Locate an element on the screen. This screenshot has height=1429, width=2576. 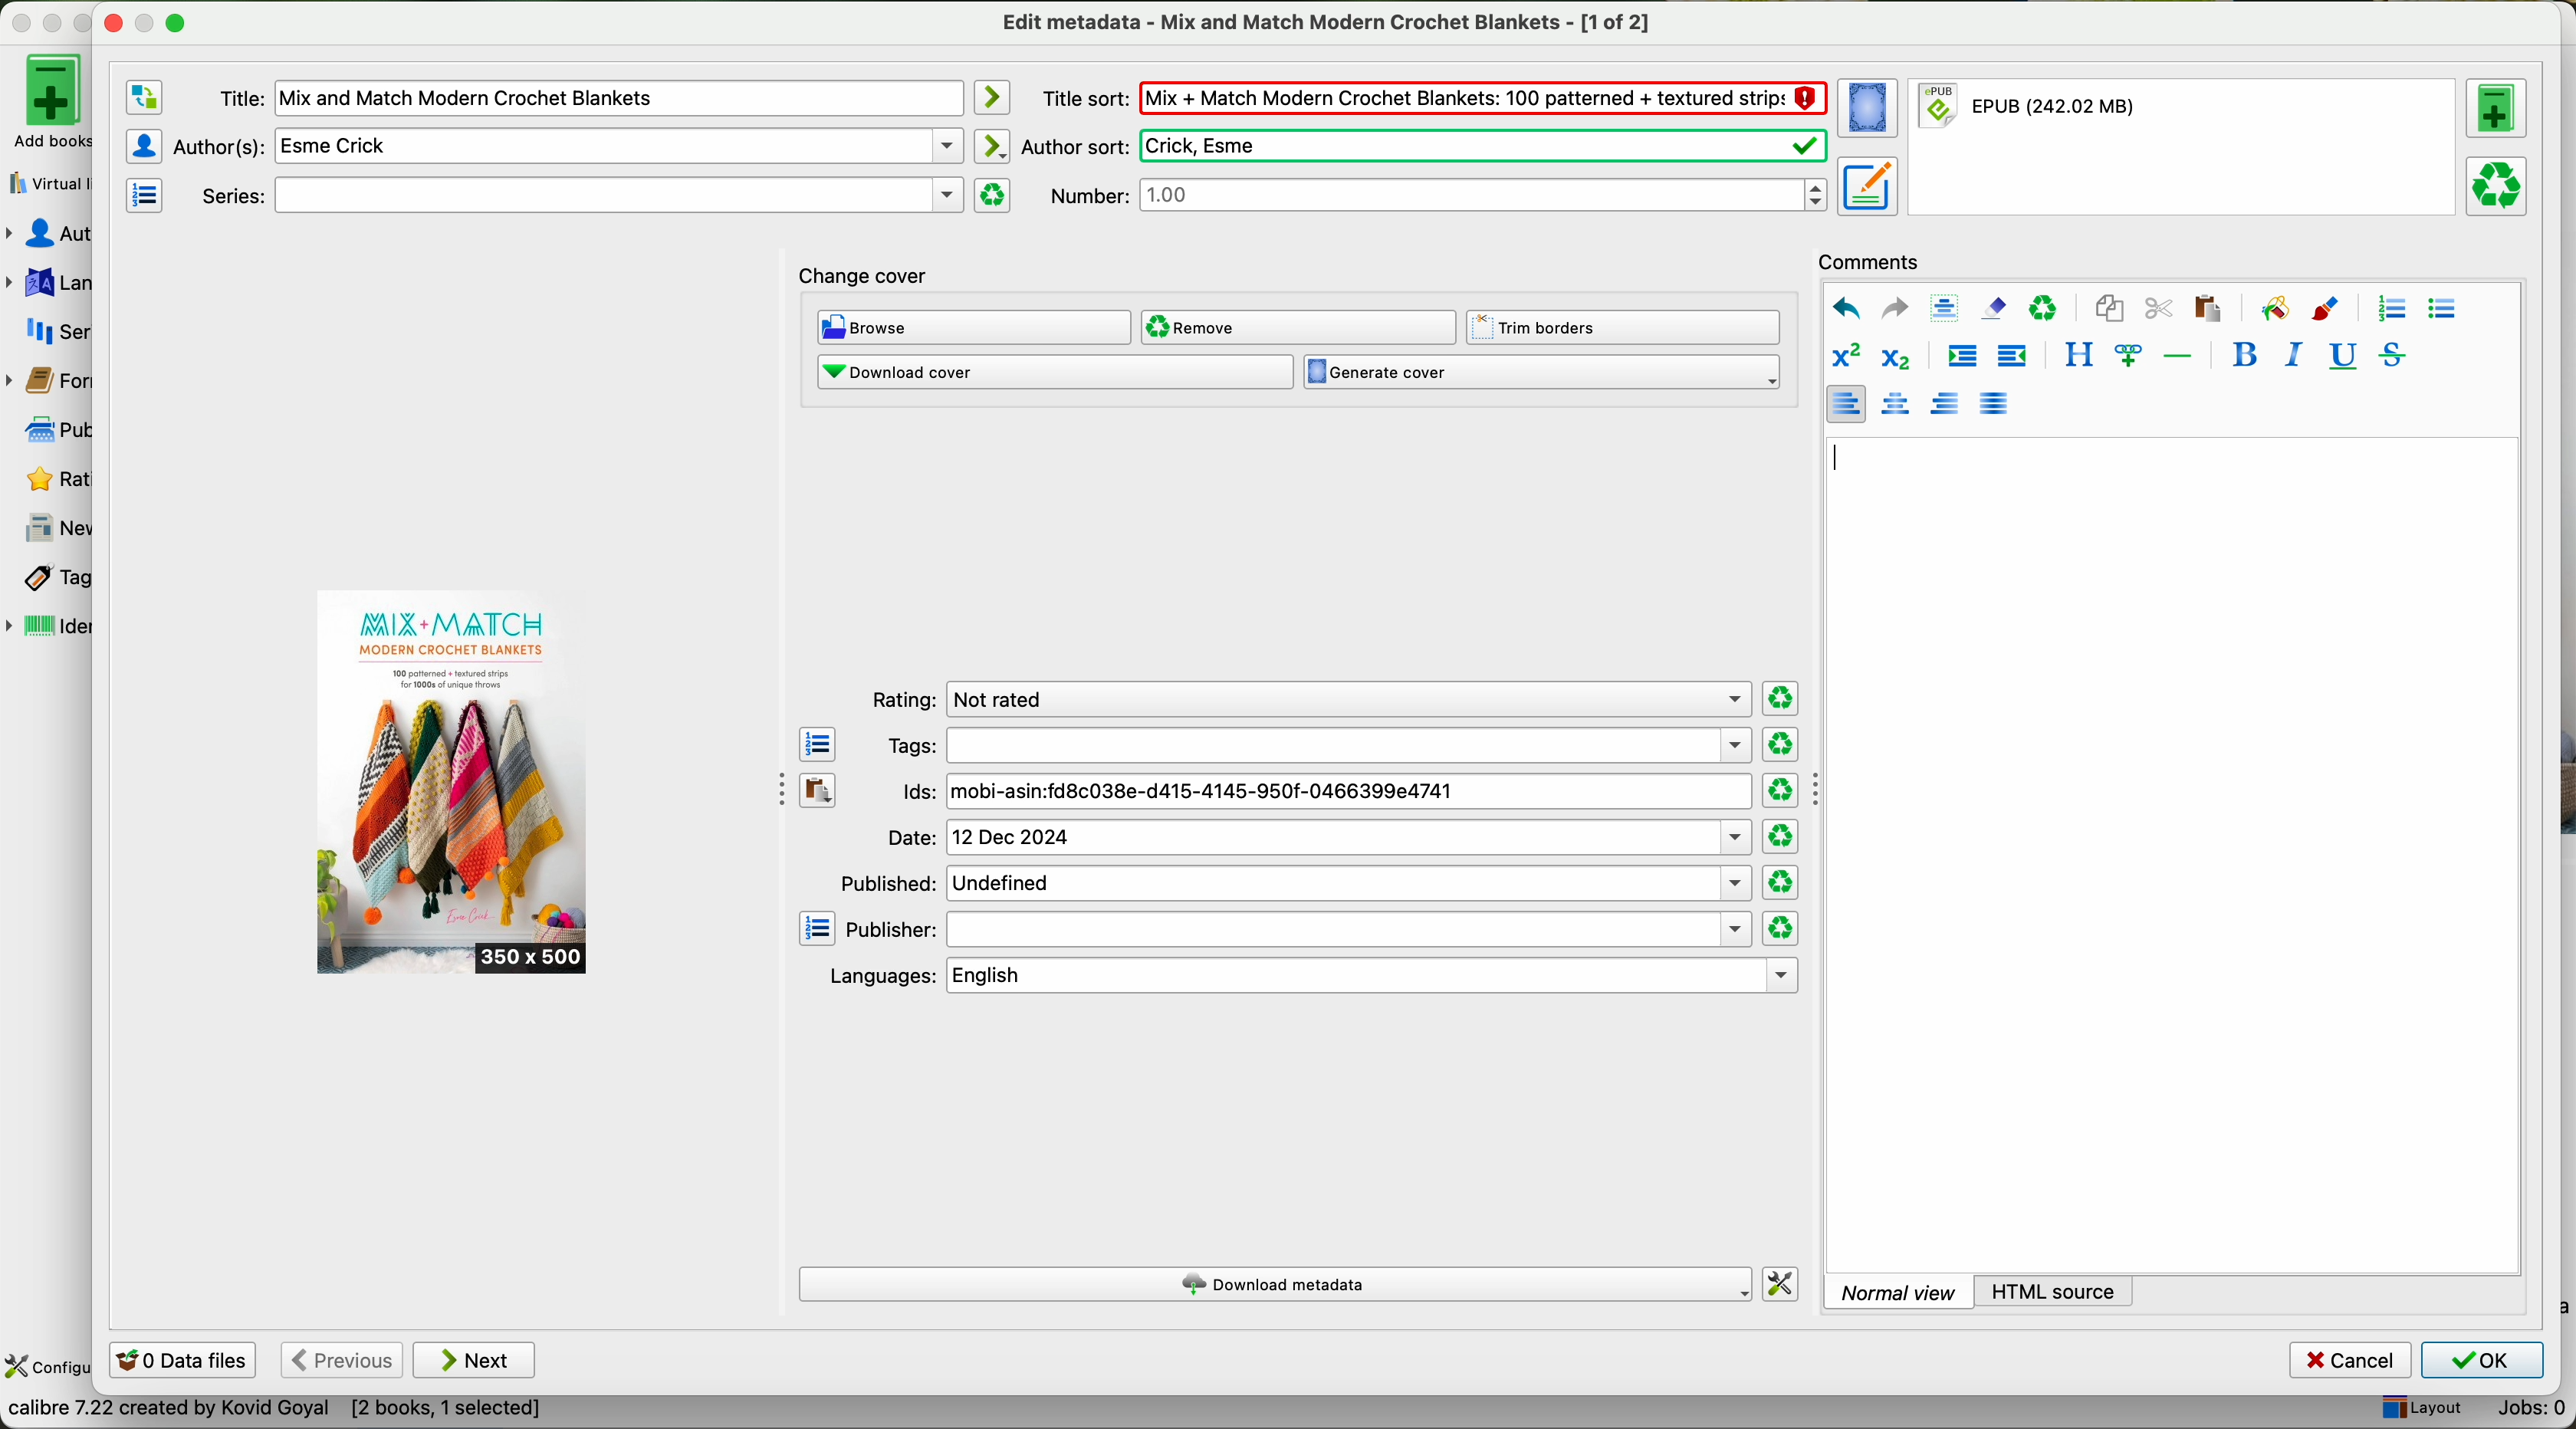
edit metadata is located at coordinates (1330, 22).